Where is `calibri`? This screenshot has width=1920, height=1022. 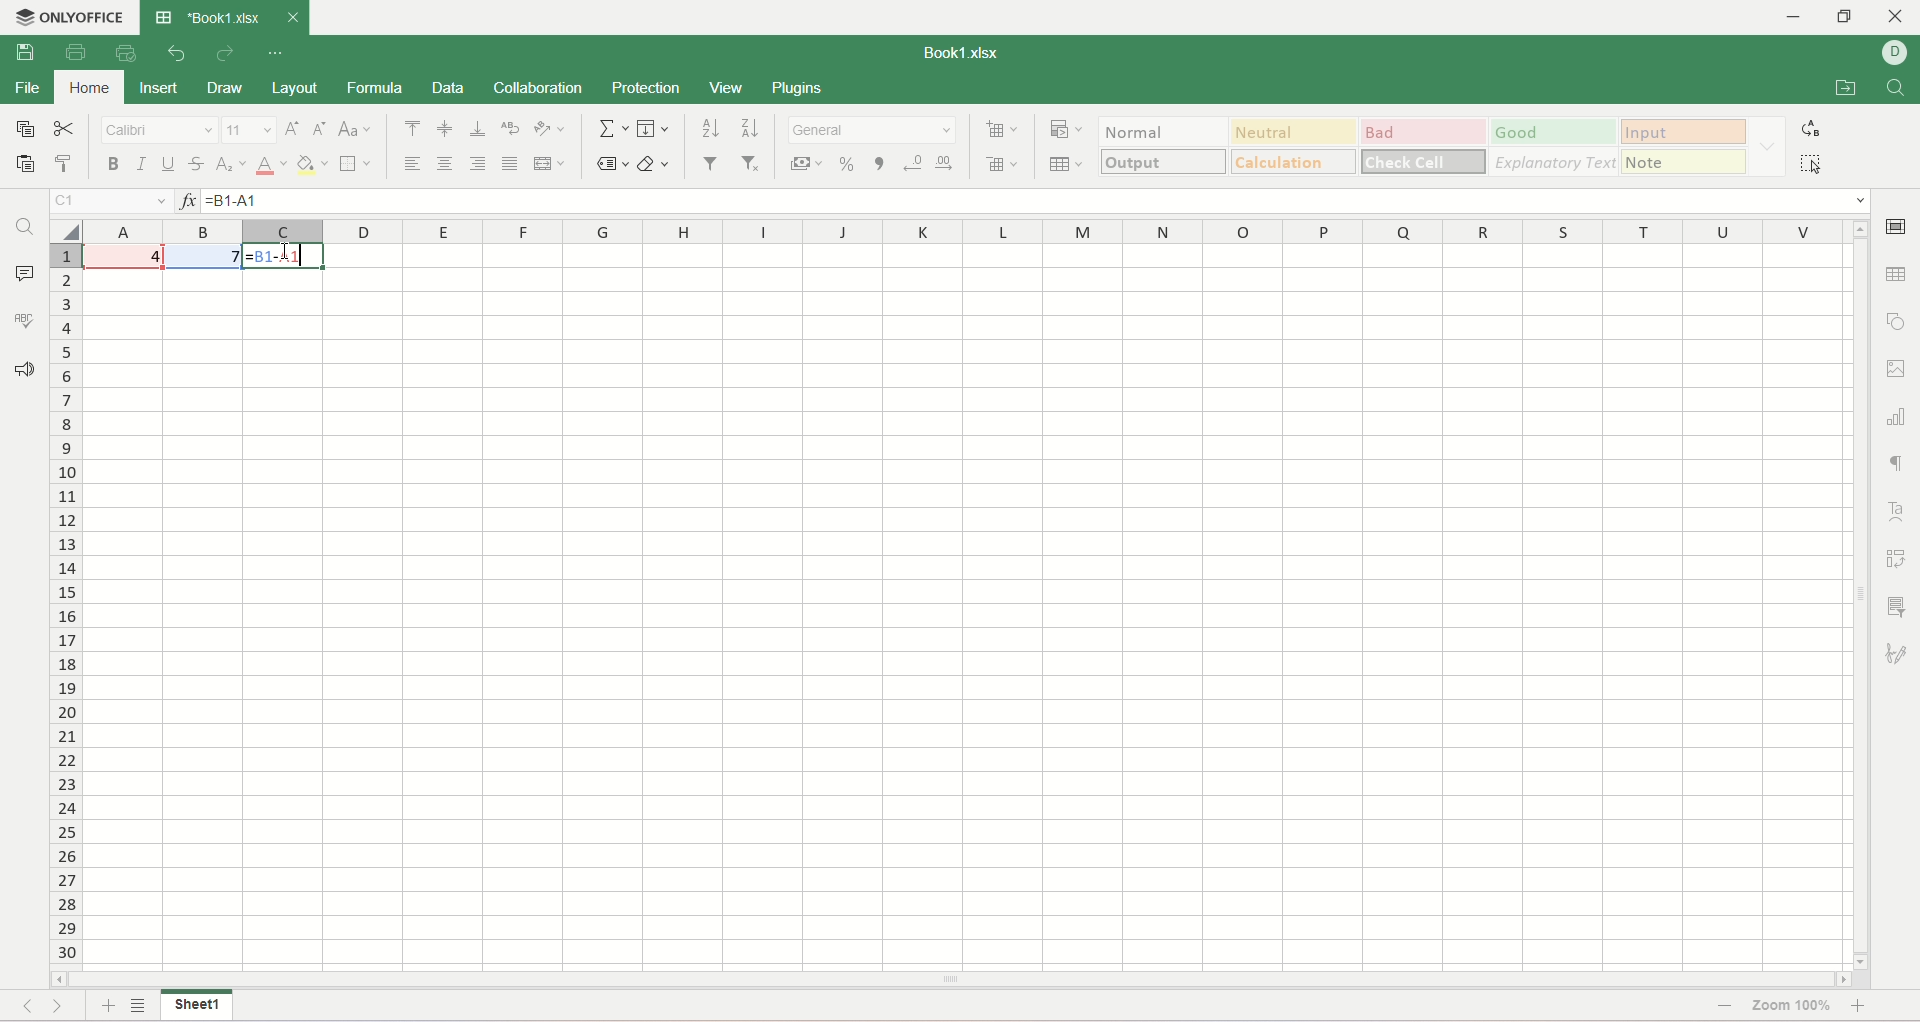
calibri is located at coordinates (159, 130).